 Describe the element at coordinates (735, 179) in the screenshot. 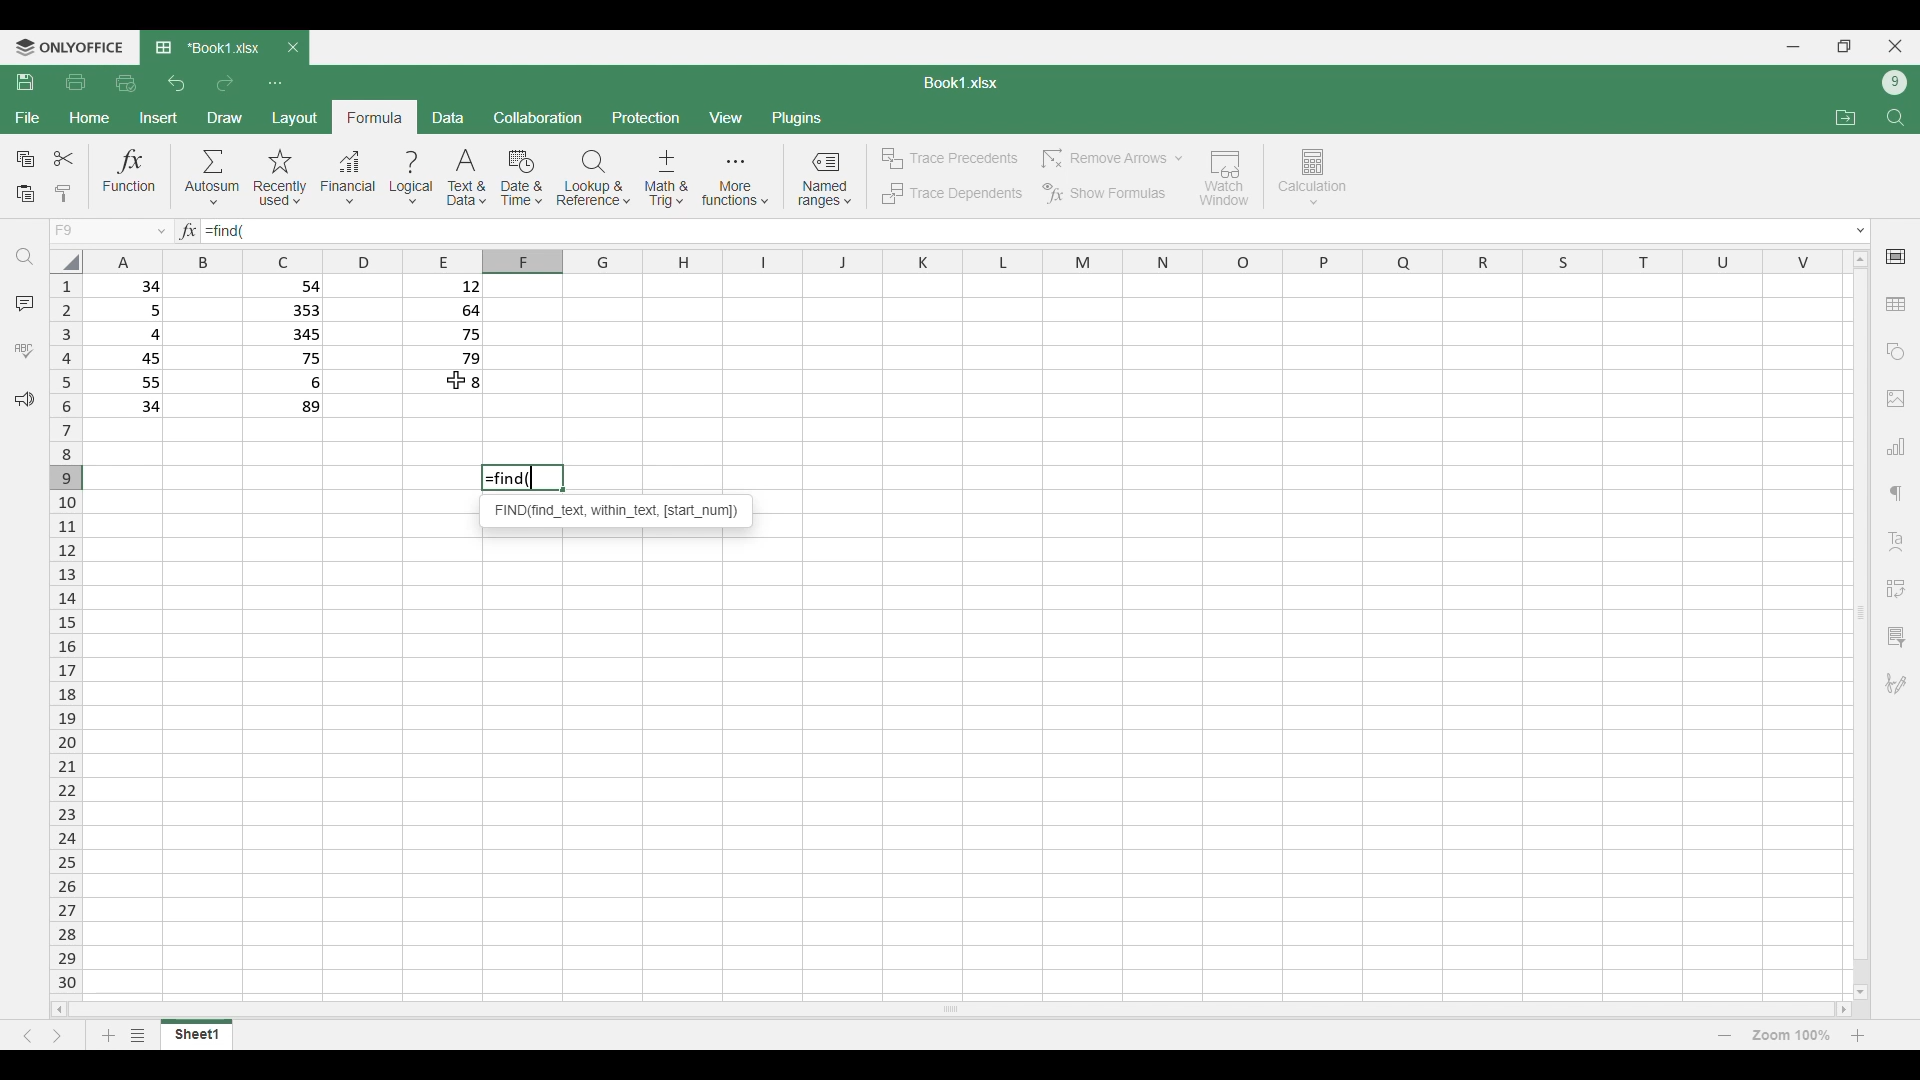

I see `More functions` at that location.